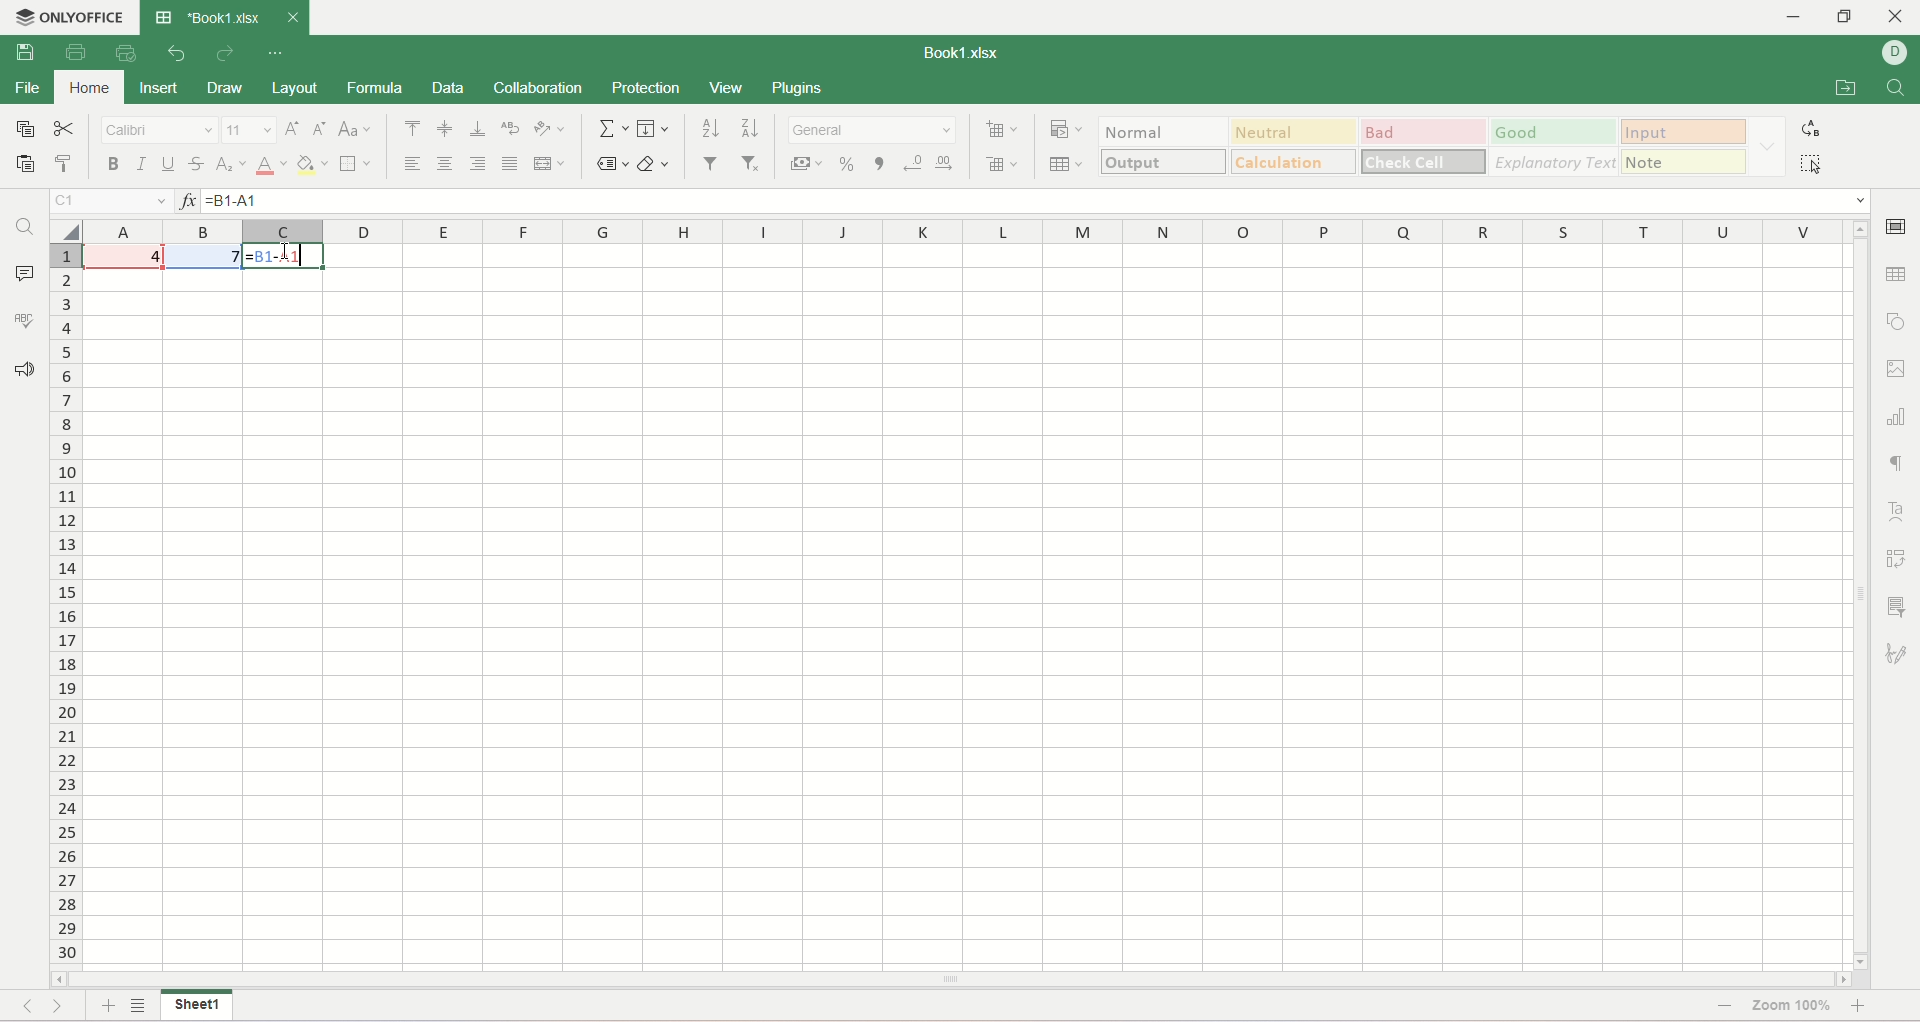 The image size is (1920, 1022). What do you see at coordinates (1898, 88) in the screenshot?
I see `find` at bounding box center [1898, 88].